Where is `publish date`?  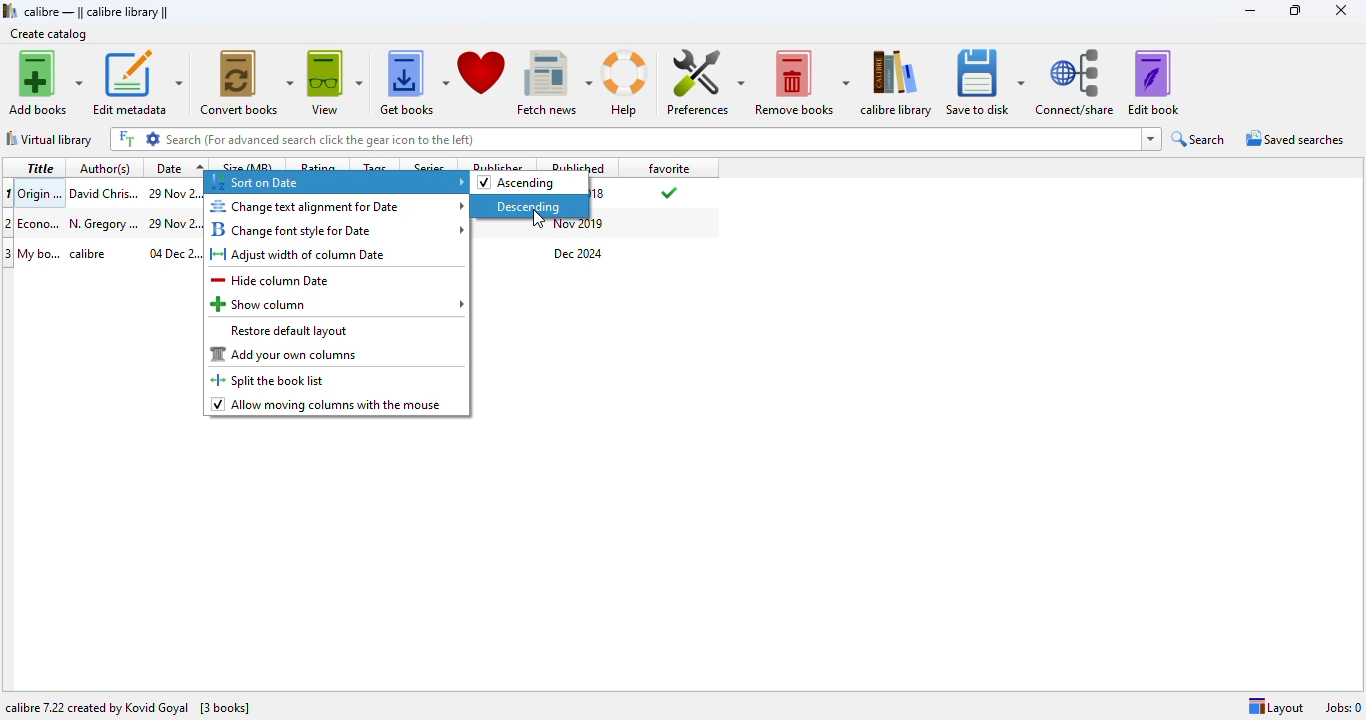 publish date is located at coordinates (579, 254).